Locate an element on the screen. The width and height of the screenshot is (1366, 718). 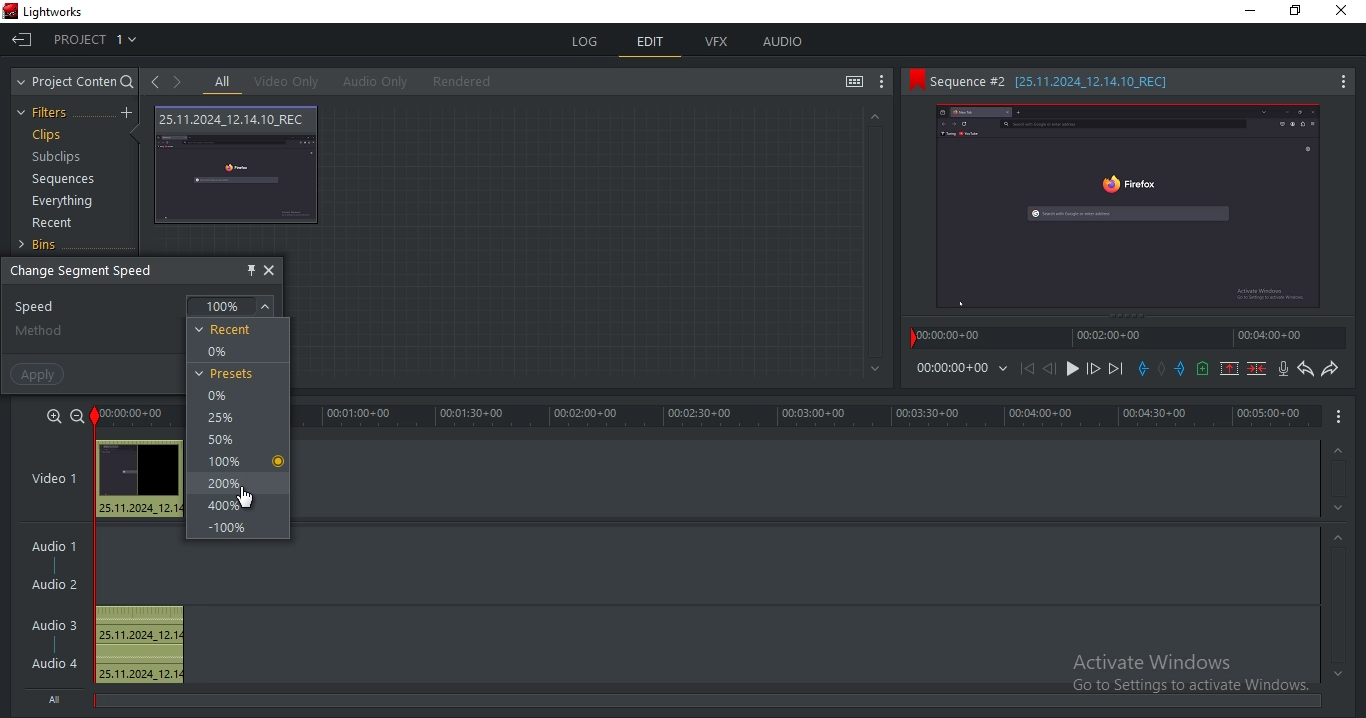
video is located at coordinates (238, 166).